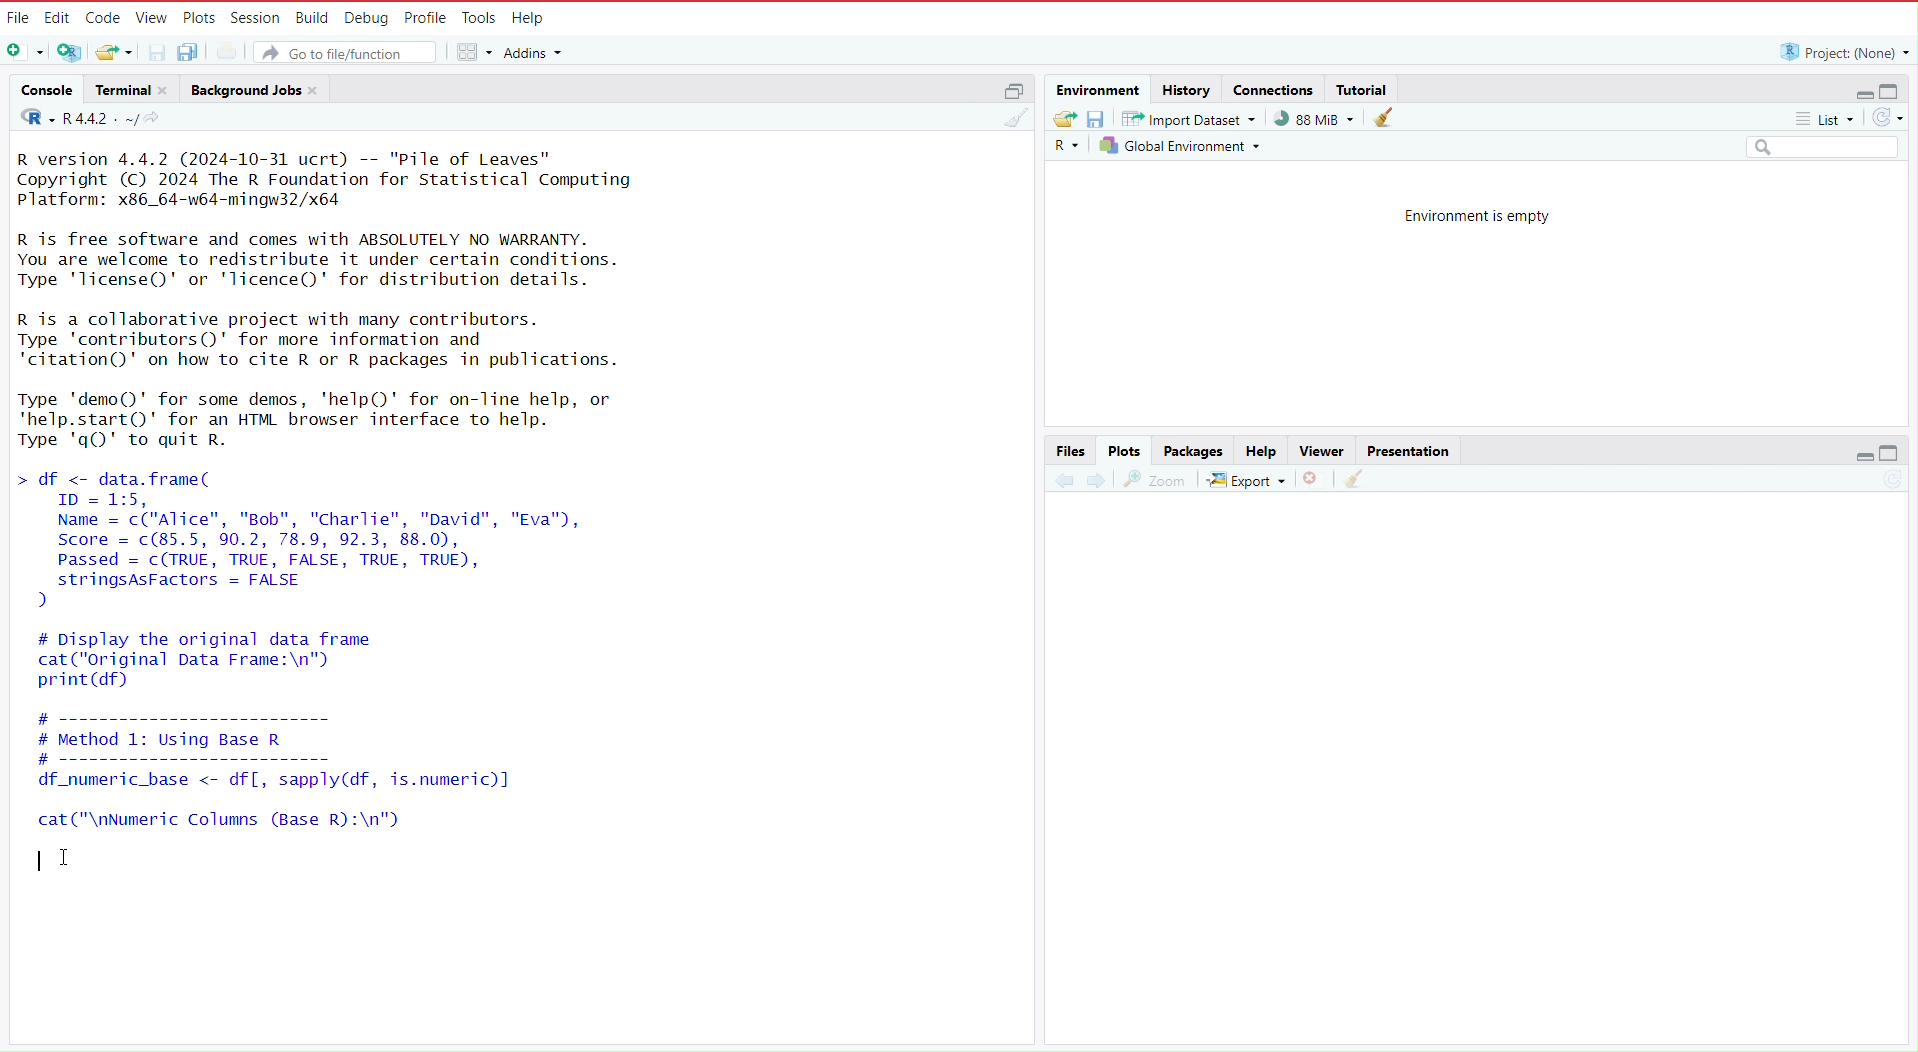  I want to click on close, so click(320, 89).